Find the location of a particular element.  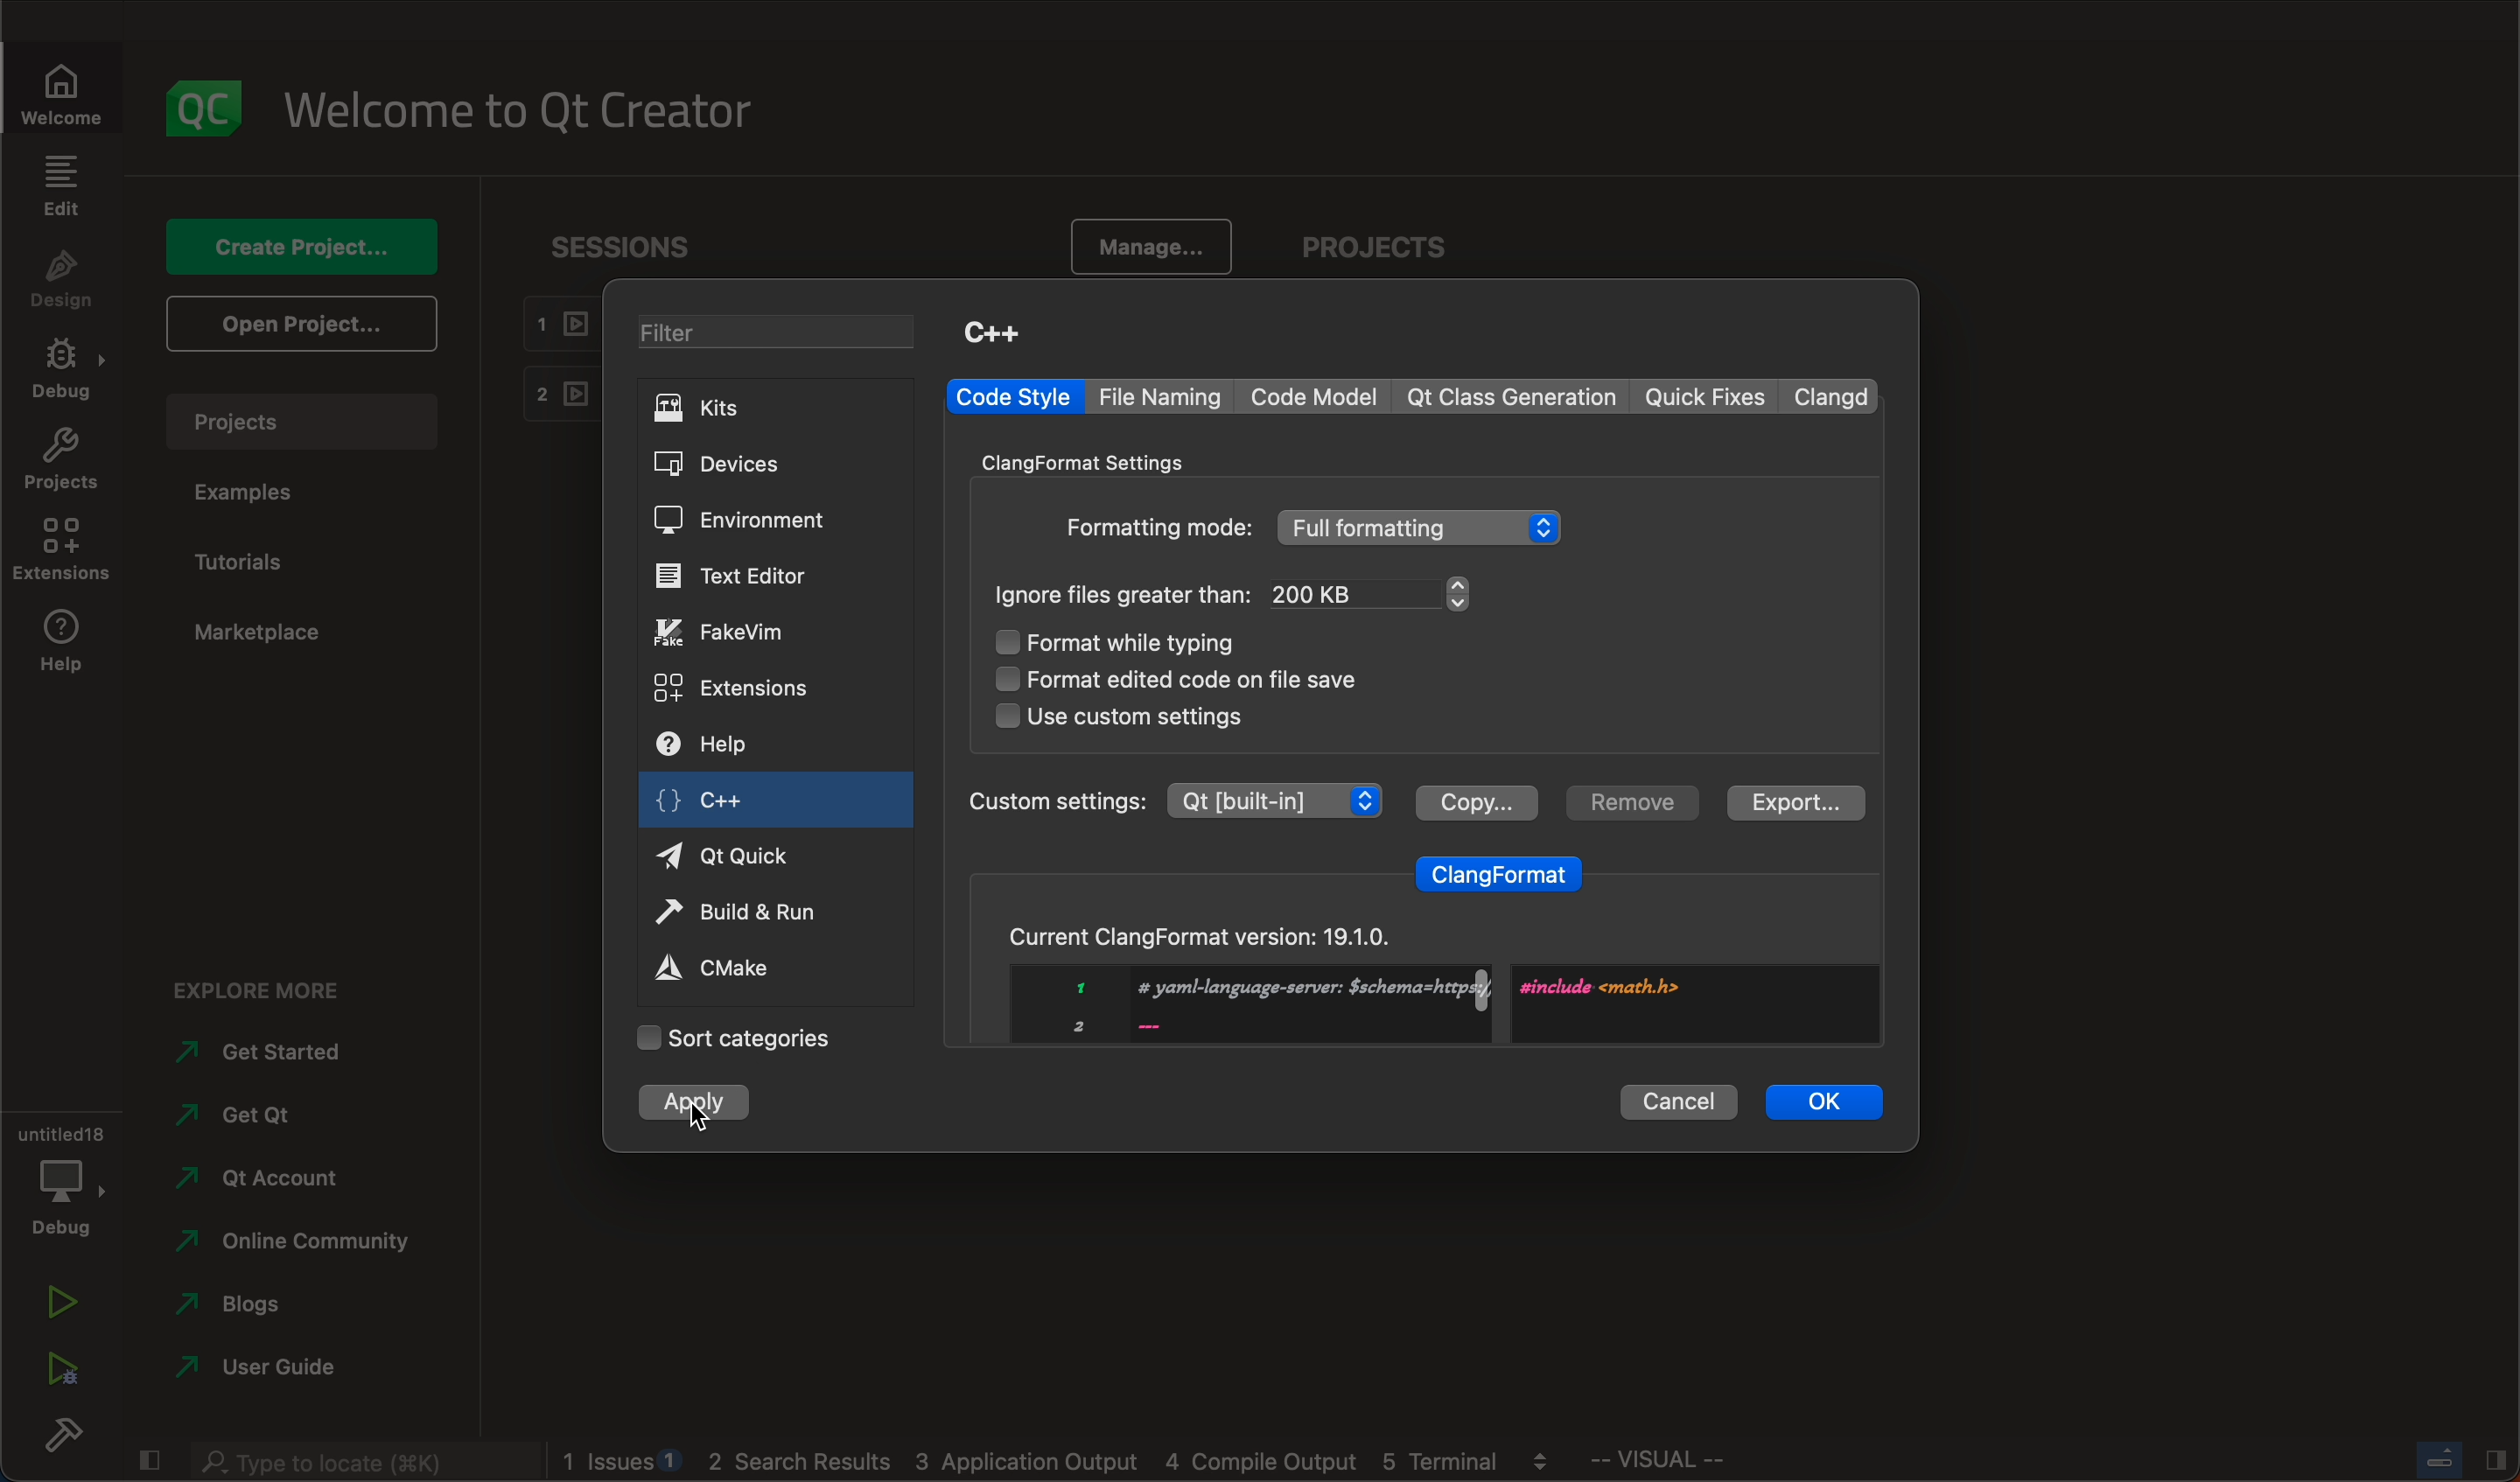

fake vim is located at coordinates (740, 631).